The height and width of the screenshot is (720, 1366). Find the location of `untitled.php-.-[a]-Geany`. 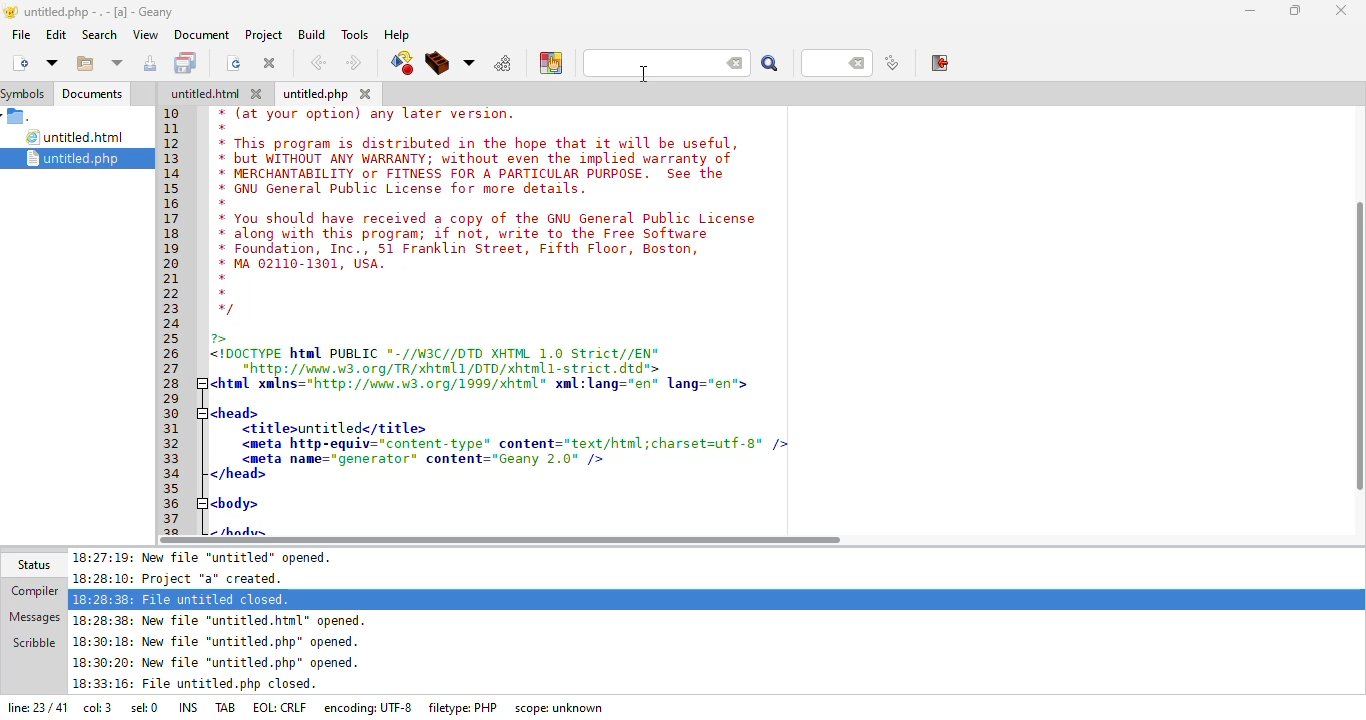

untitled.php-.-[a]-Geany is located at coordinates (92, 12).